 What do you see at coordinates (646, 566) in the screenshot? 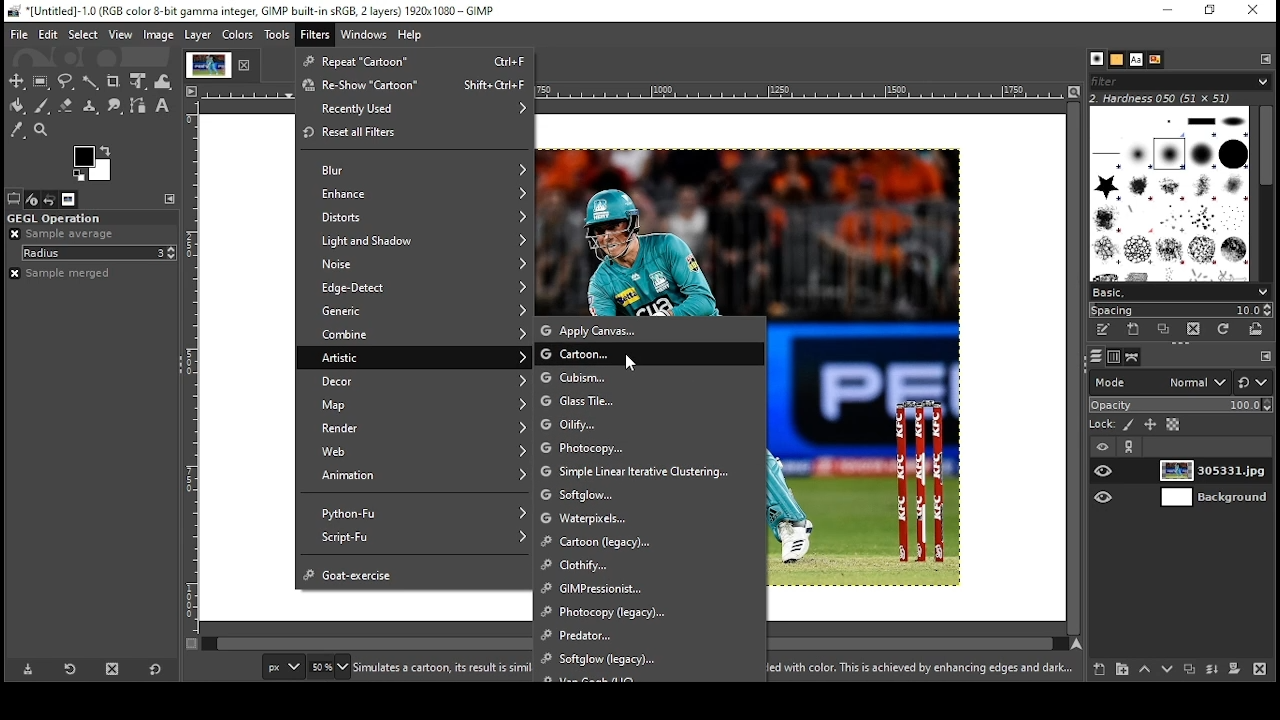
I see `clothify` at bounding box center [646, 566].